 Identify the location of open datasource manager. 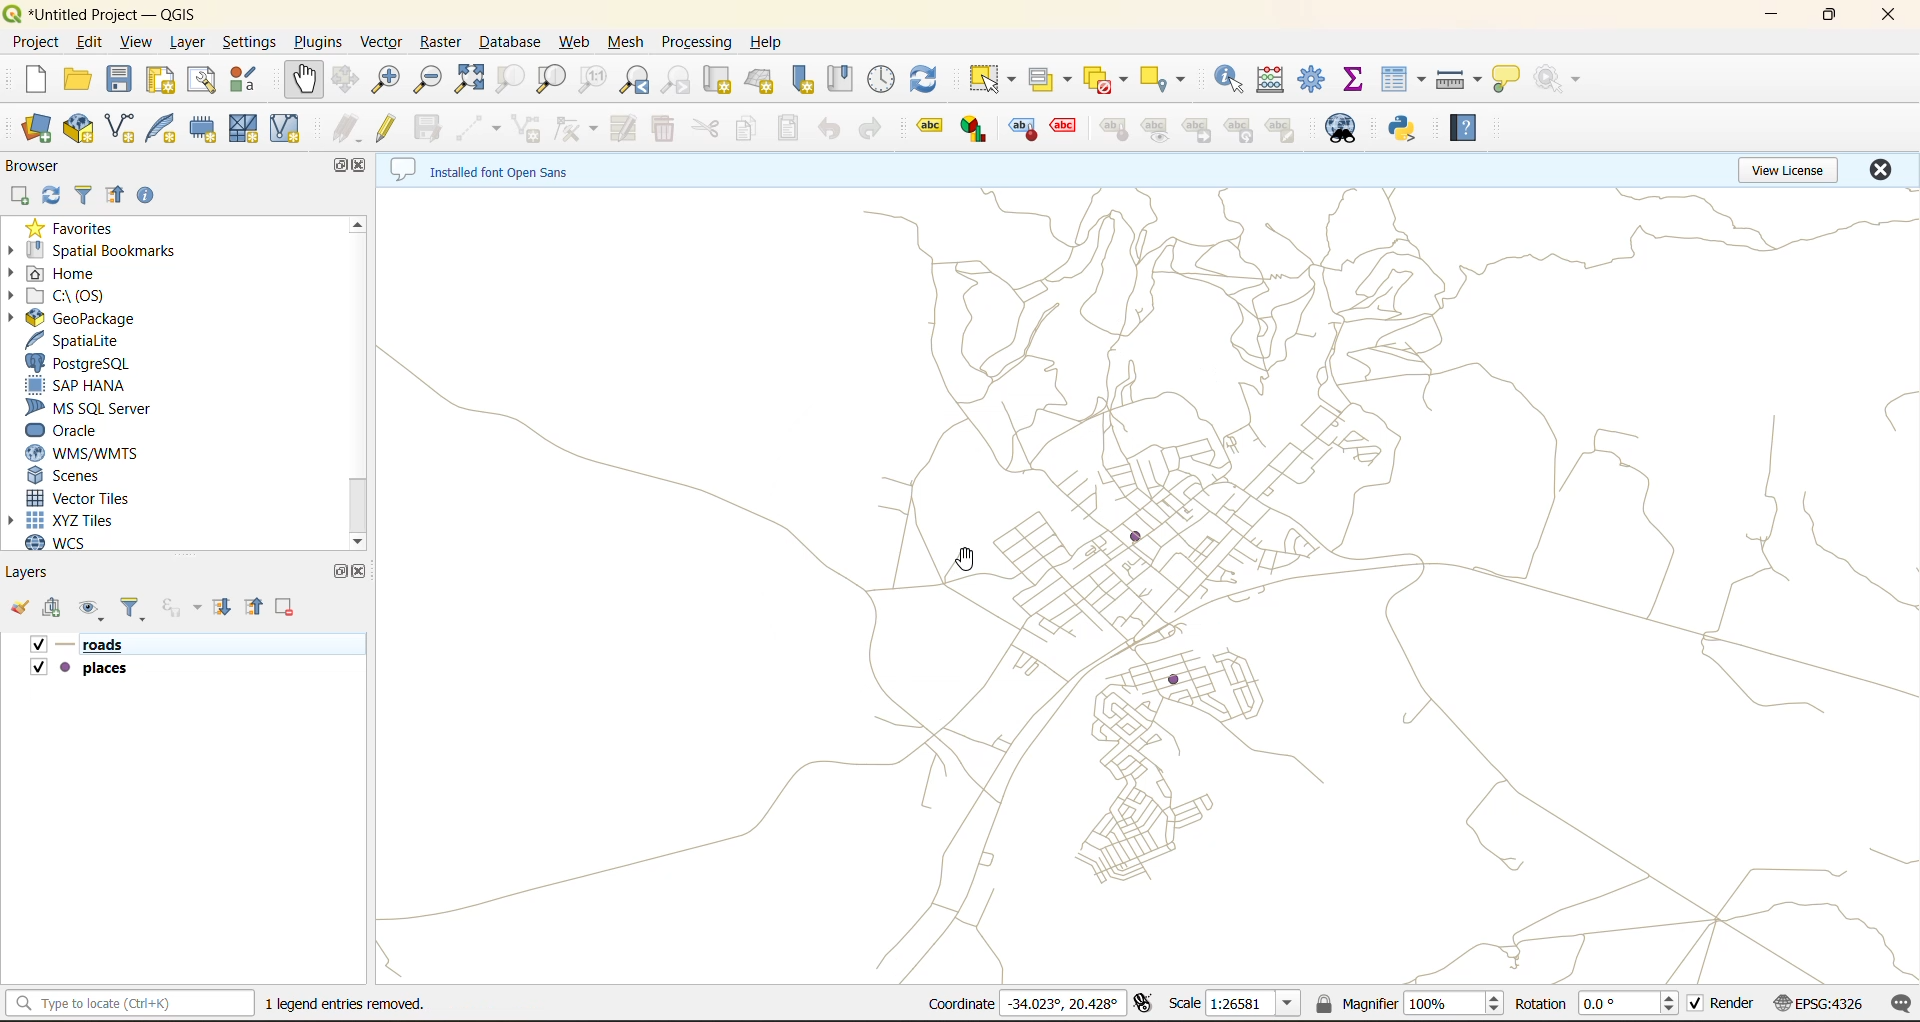
(36, 130).